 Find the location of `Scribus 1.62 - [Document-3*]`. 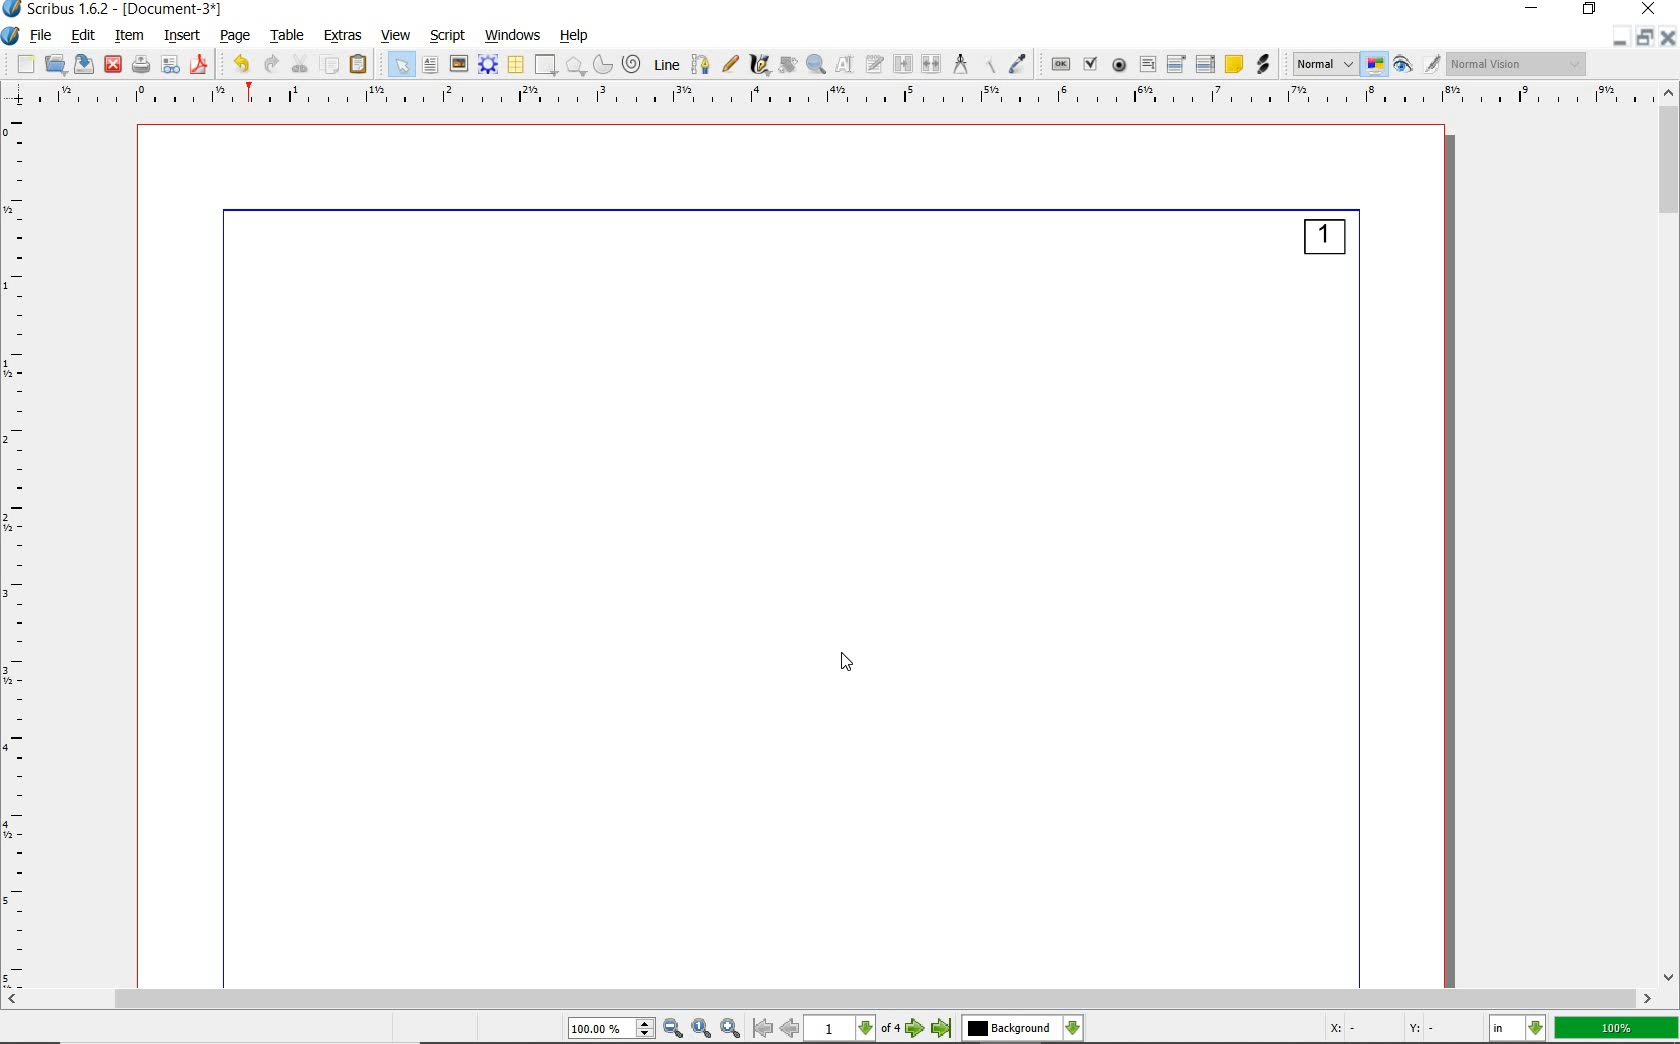

Scribus 1.62 - [Document-3*] is located at coordinates (122, 10).